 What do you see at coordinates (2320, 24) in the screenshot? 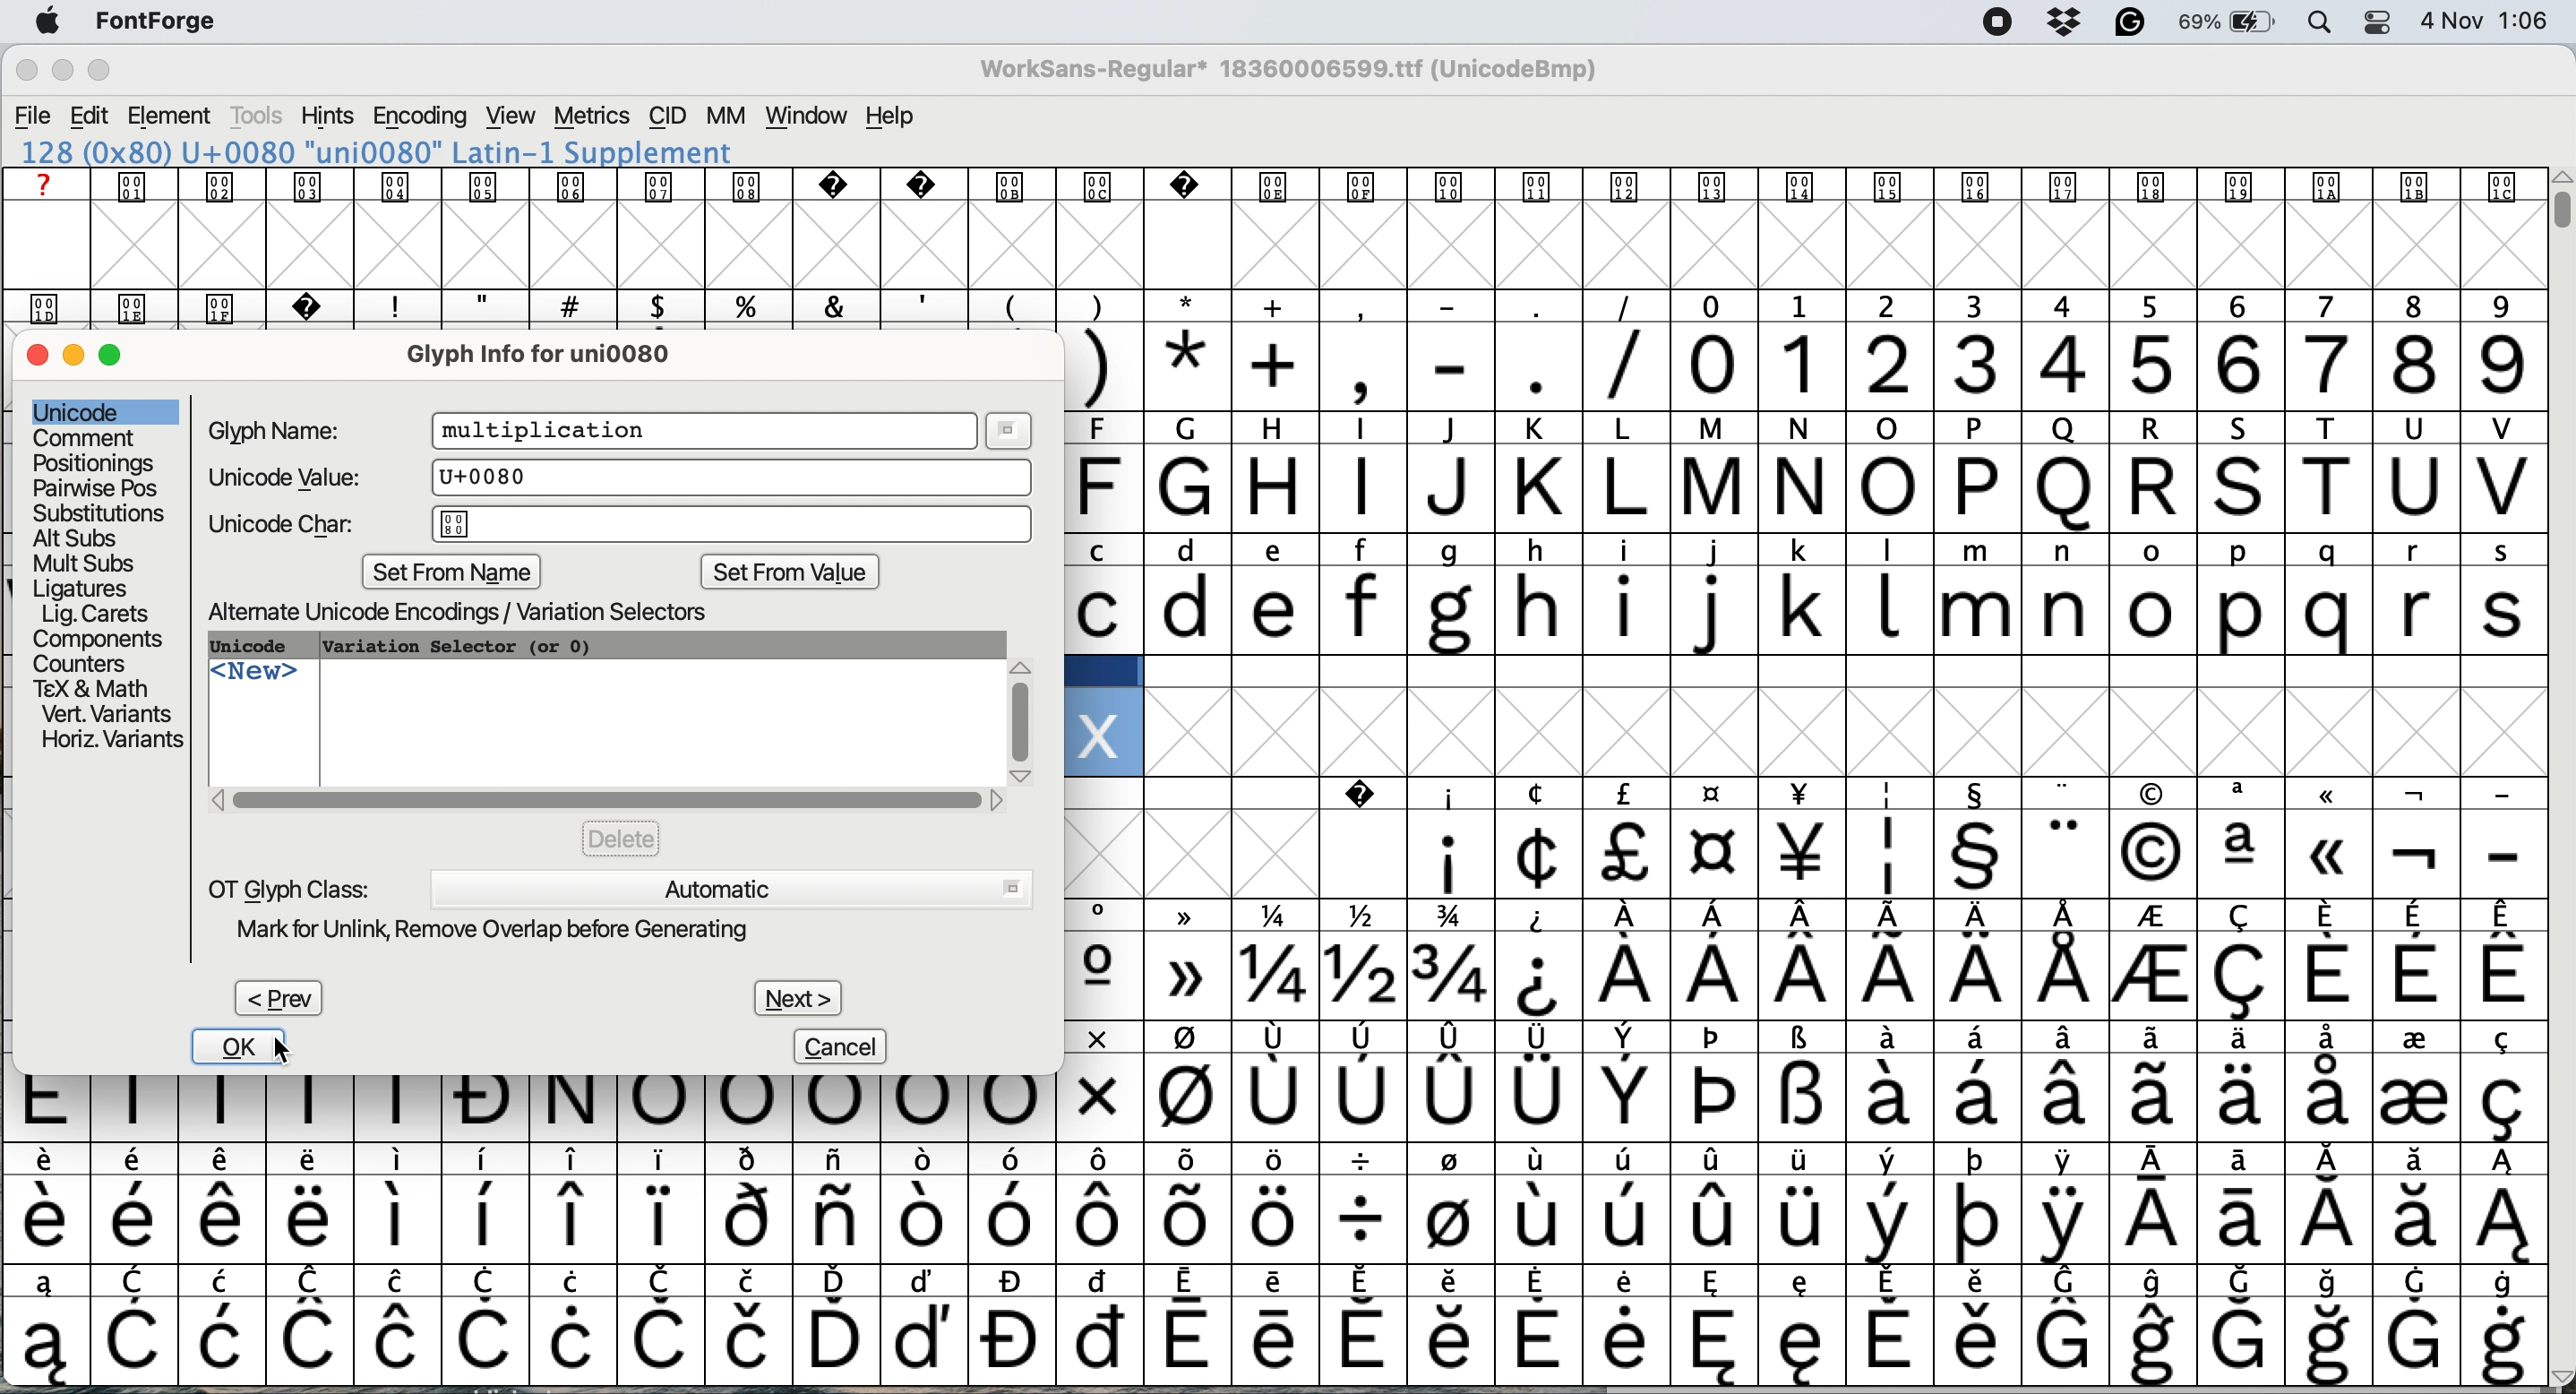
I see `spotlight search` at bounding box center [2320, 24].